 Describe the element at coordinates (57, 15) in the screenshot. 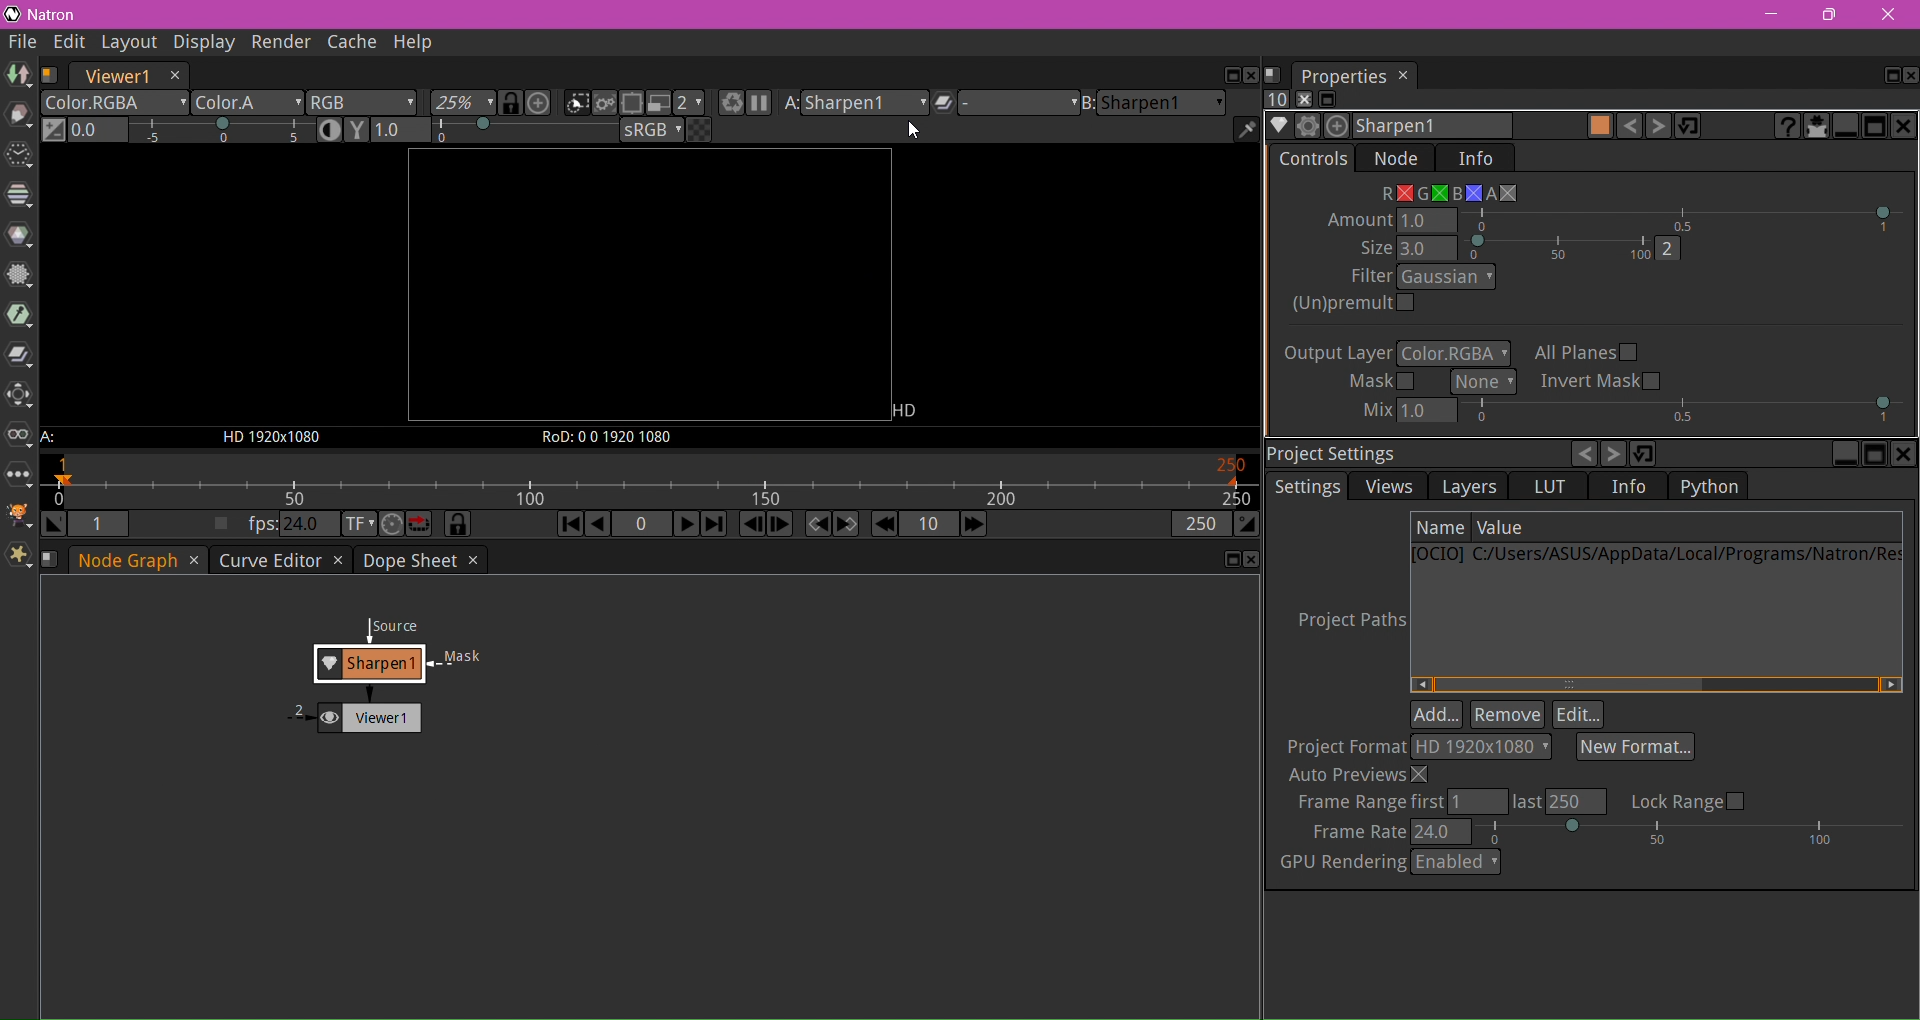

I see `Application Name` at that location.